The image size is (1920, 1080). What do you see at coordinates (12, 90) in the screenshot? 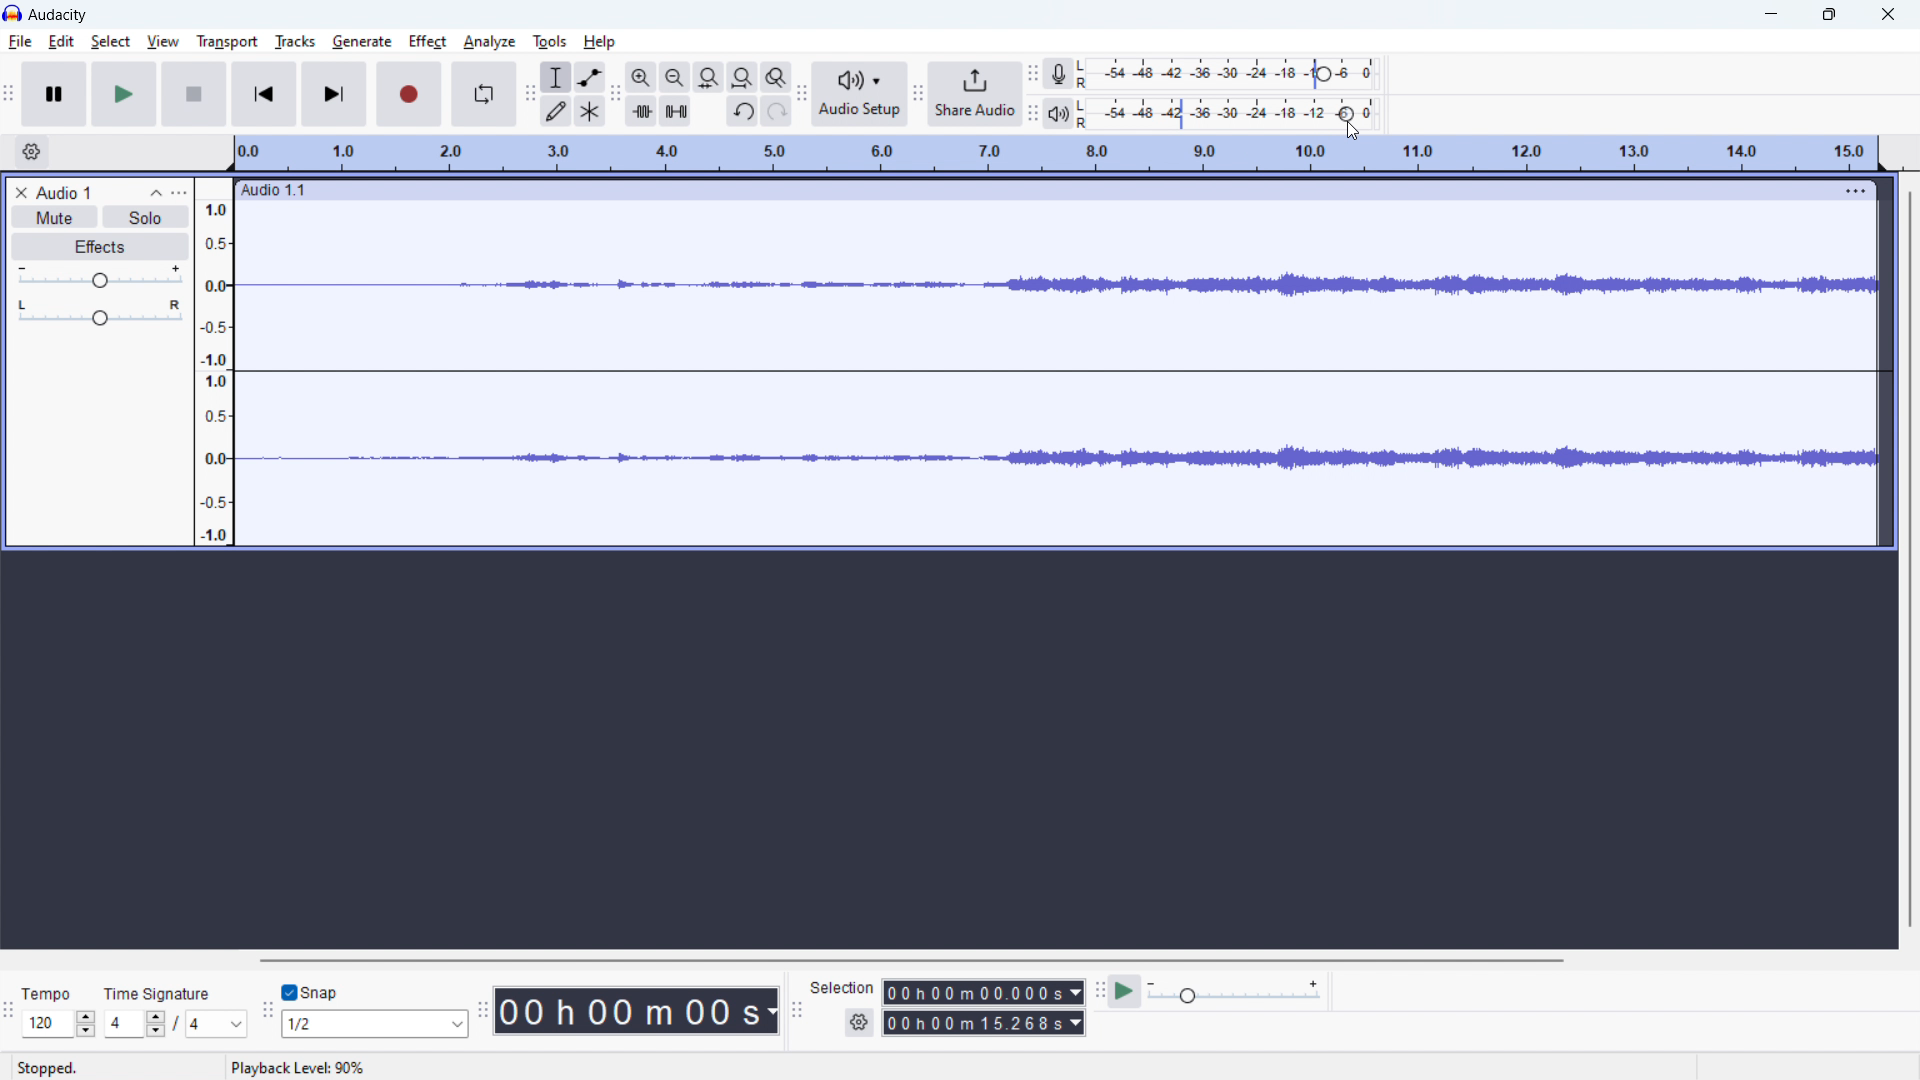
I see `transport toolbar` at bounding box center [12, 90].